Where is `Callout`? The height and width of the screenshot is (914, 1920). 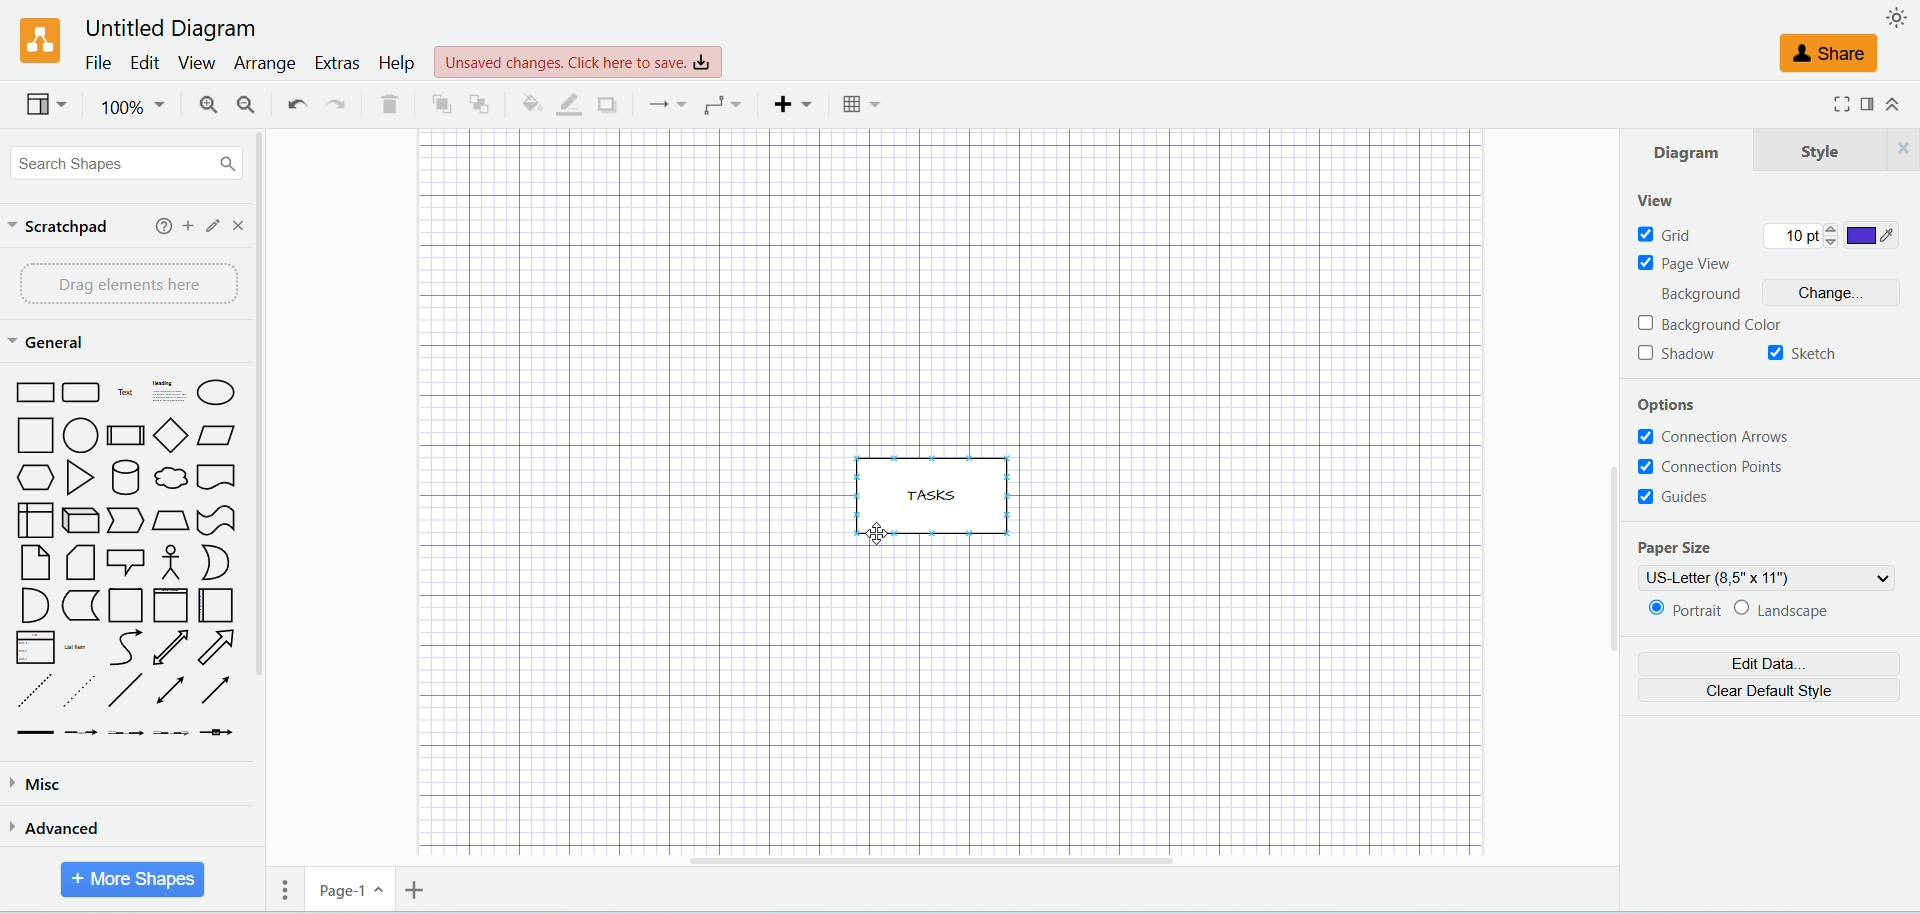 Callout is located at coordinates (126, 561).